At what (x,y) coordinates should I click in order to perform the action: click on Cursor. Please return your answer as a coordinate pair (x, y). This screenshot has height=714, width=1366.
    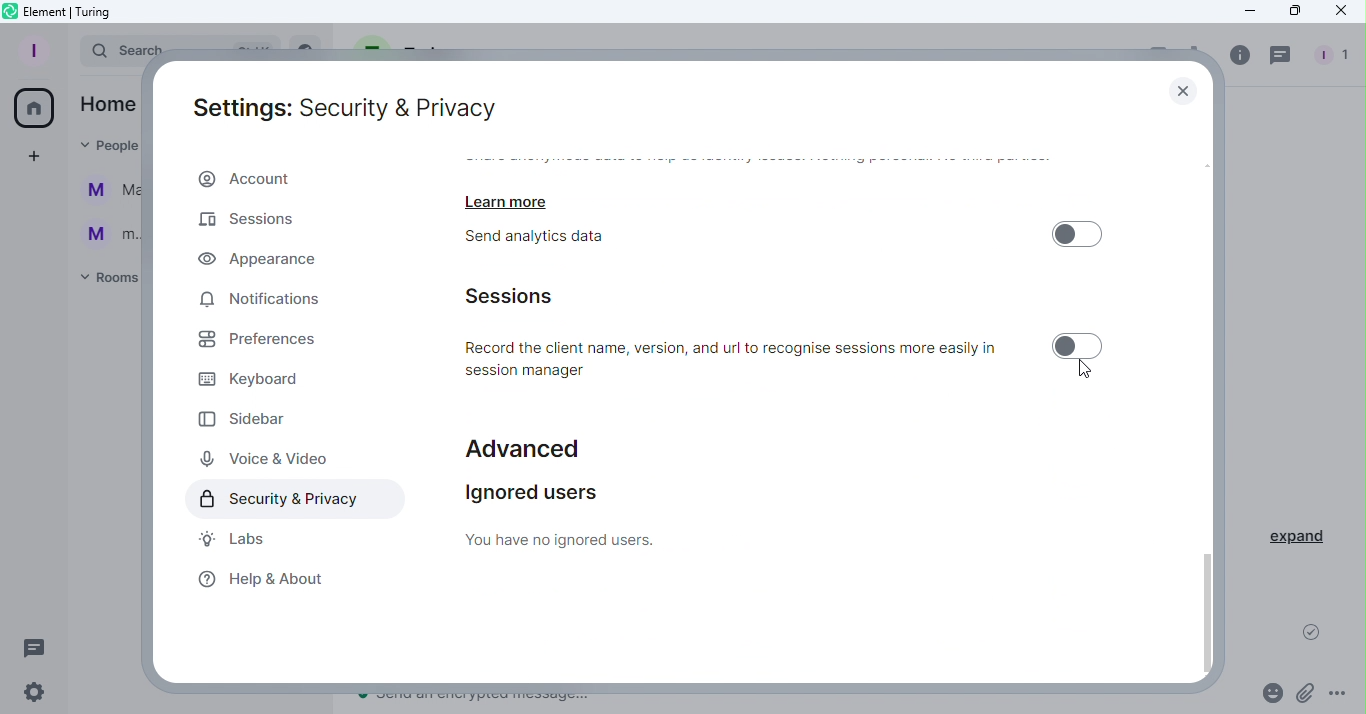
    Looking at the image, I should click on (1083, 372).